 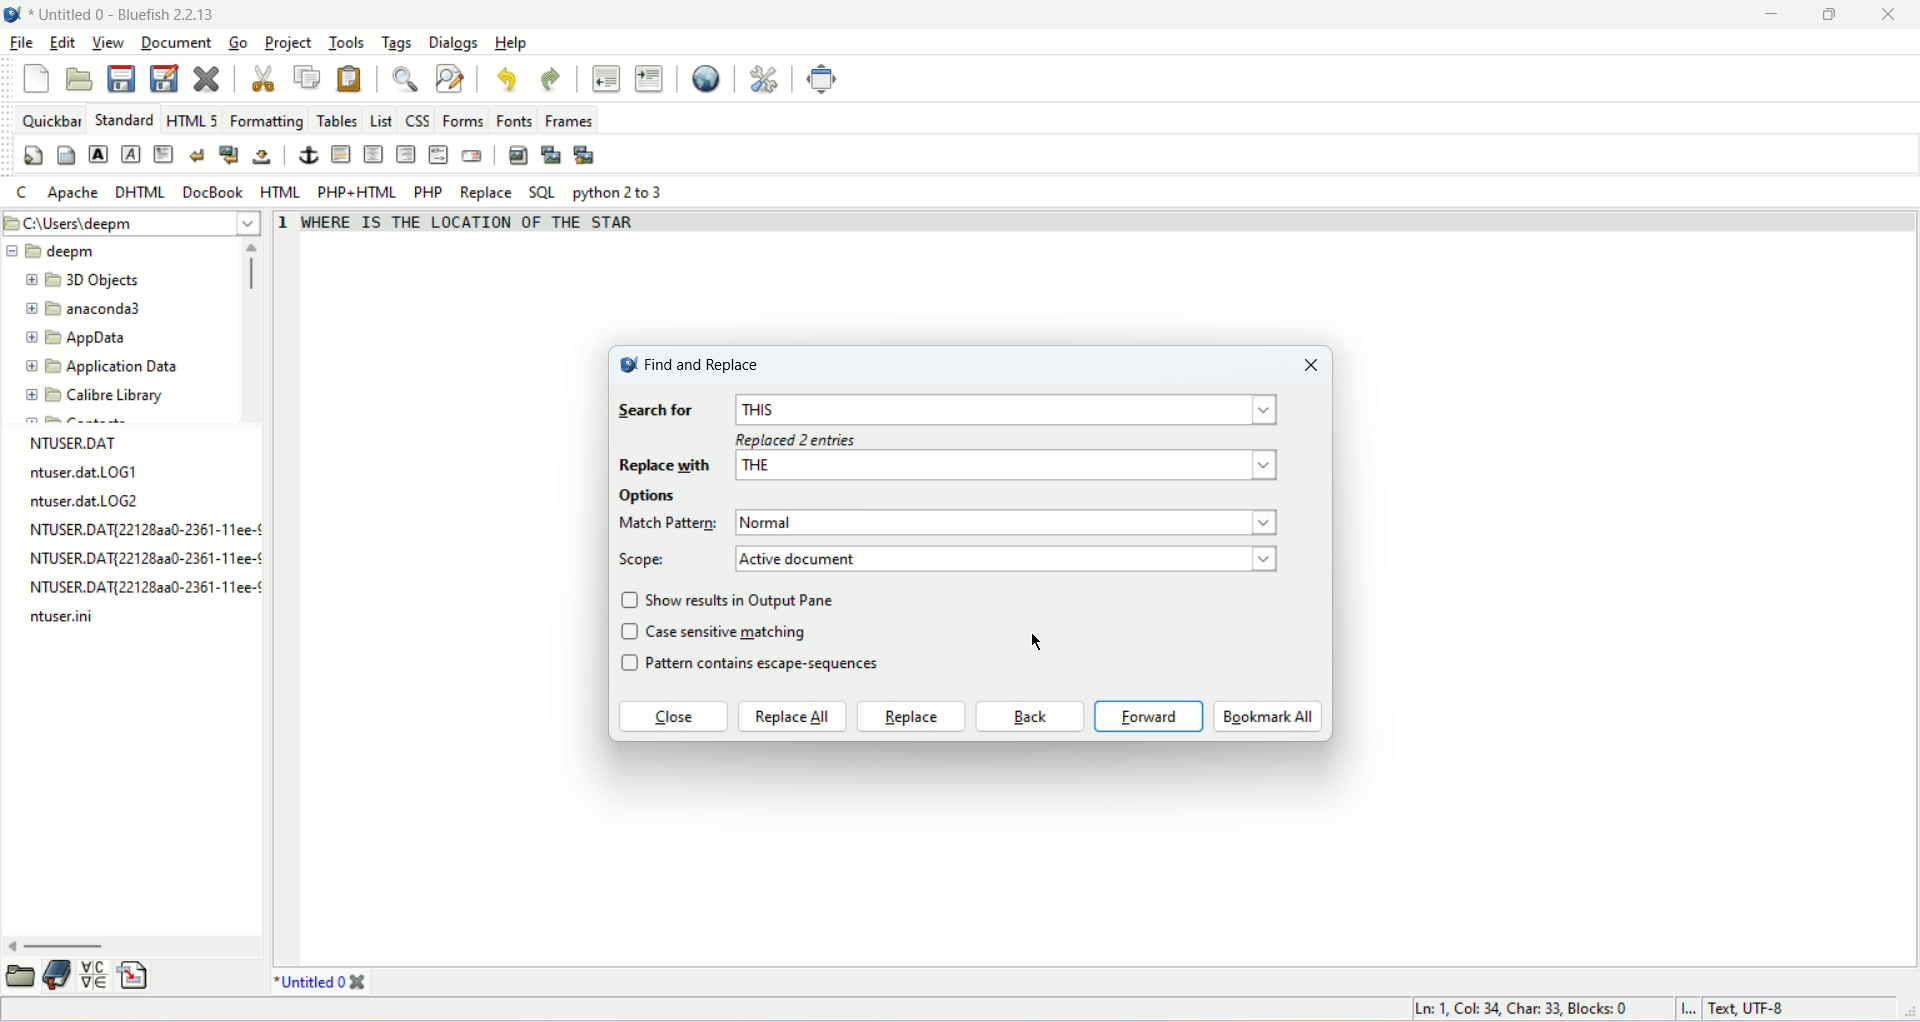 I want to click on NTUSER.DAT, so click(x=77, y=442).